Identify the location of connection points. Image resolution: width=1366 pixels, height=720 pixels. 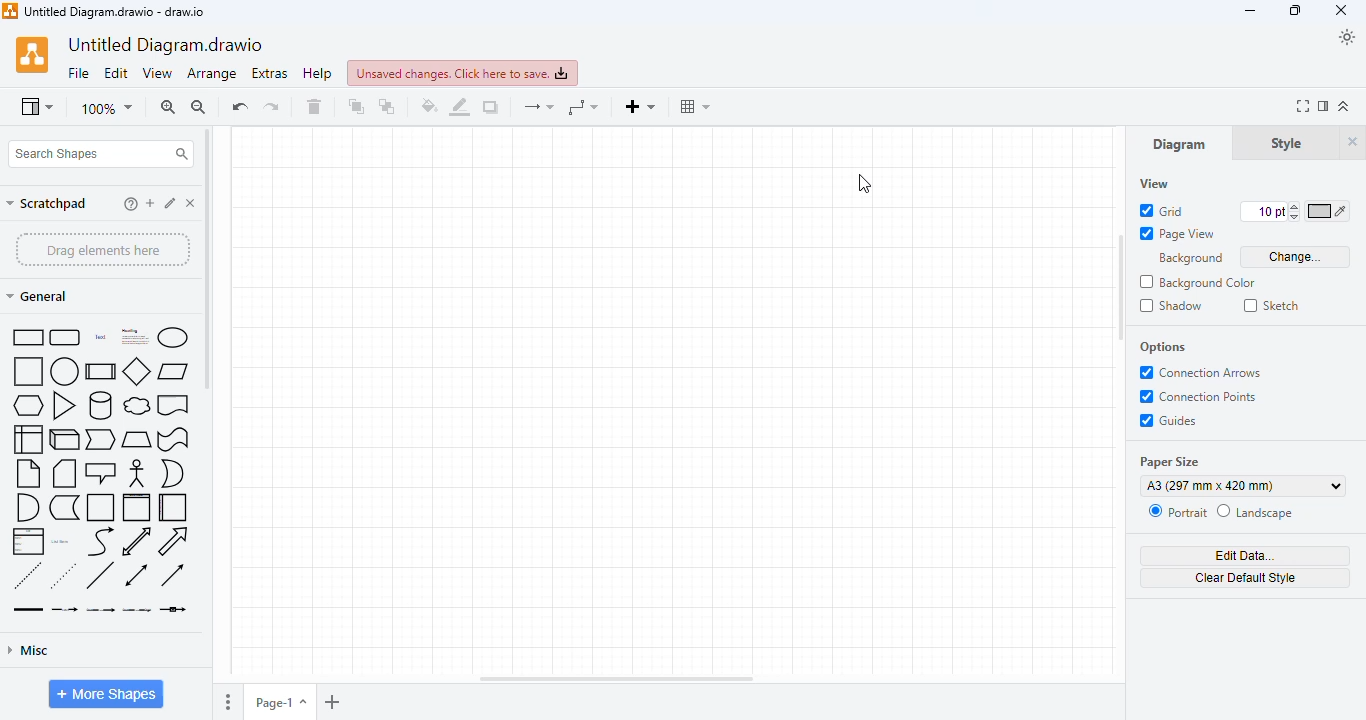
(1197, 397).